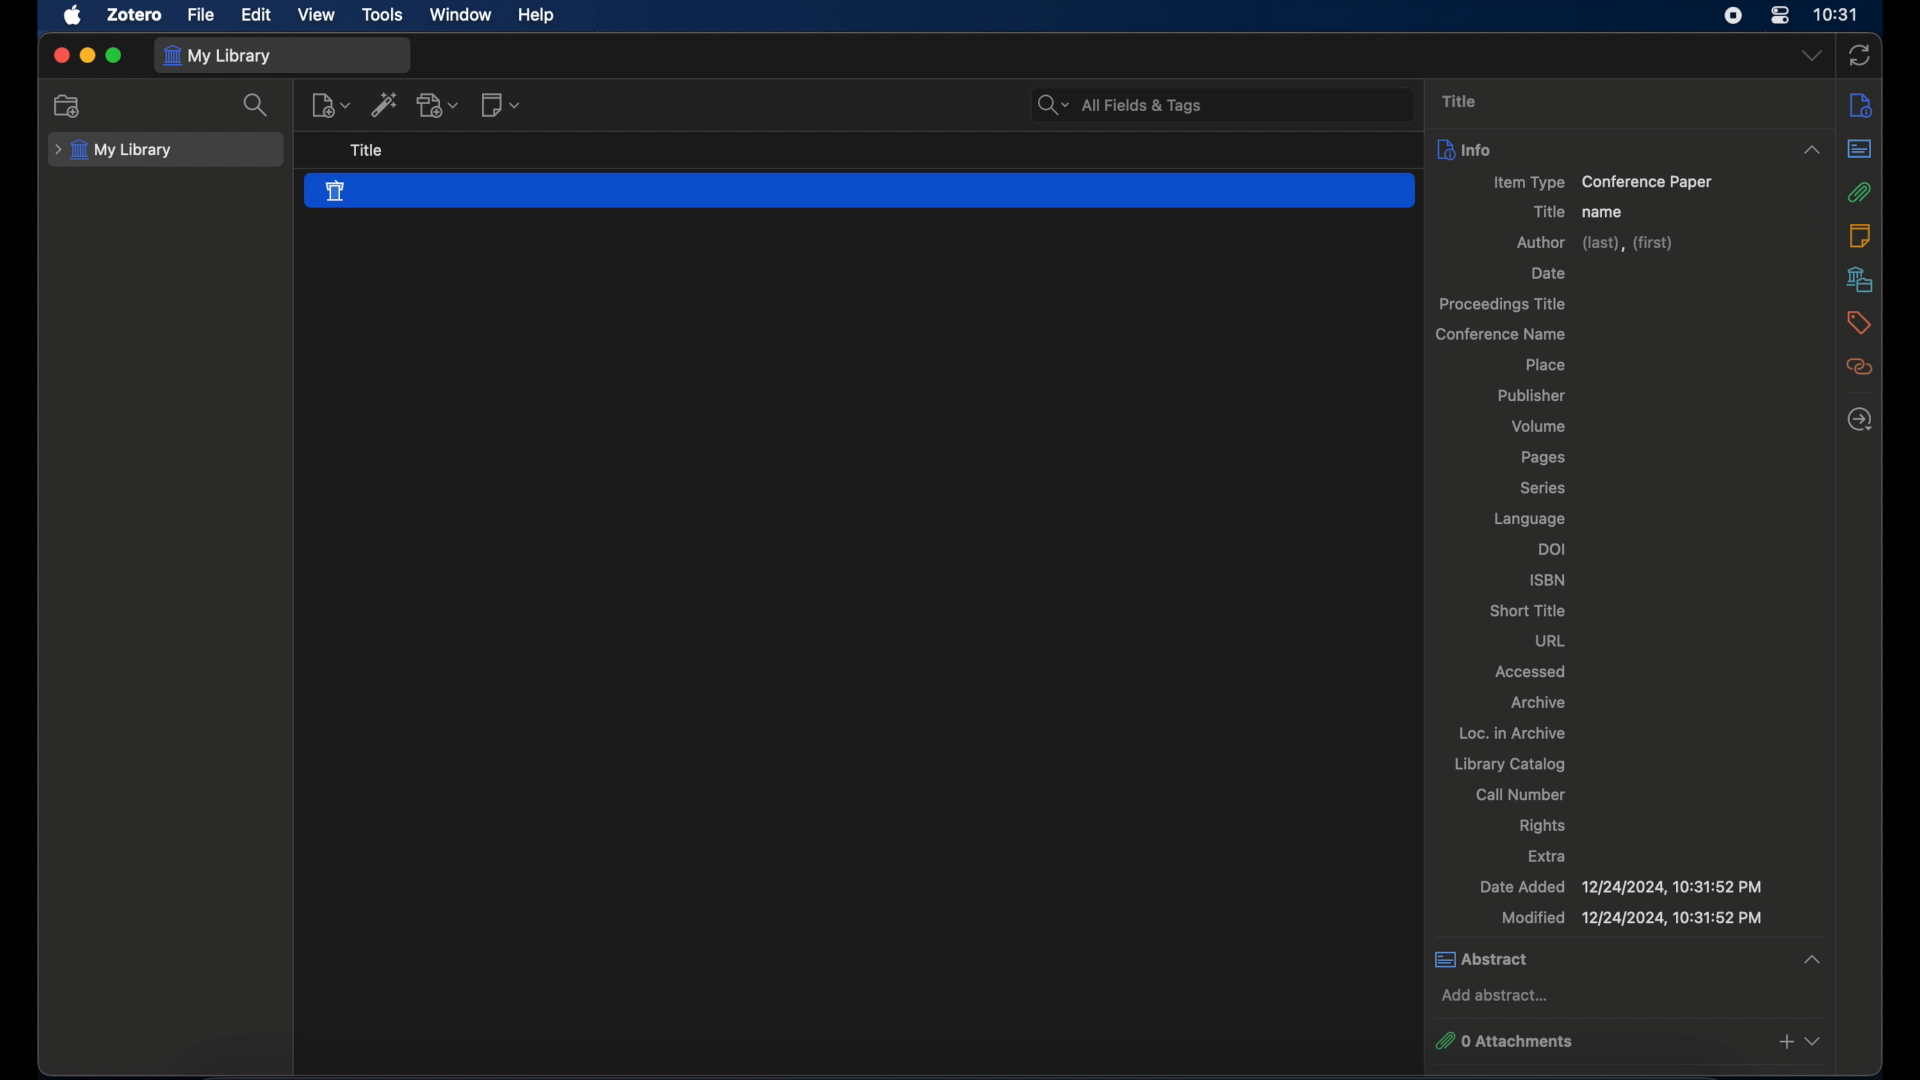 The width and height of the screenshot is (1920, 1080). I want to click on date, so click(1550, 273).